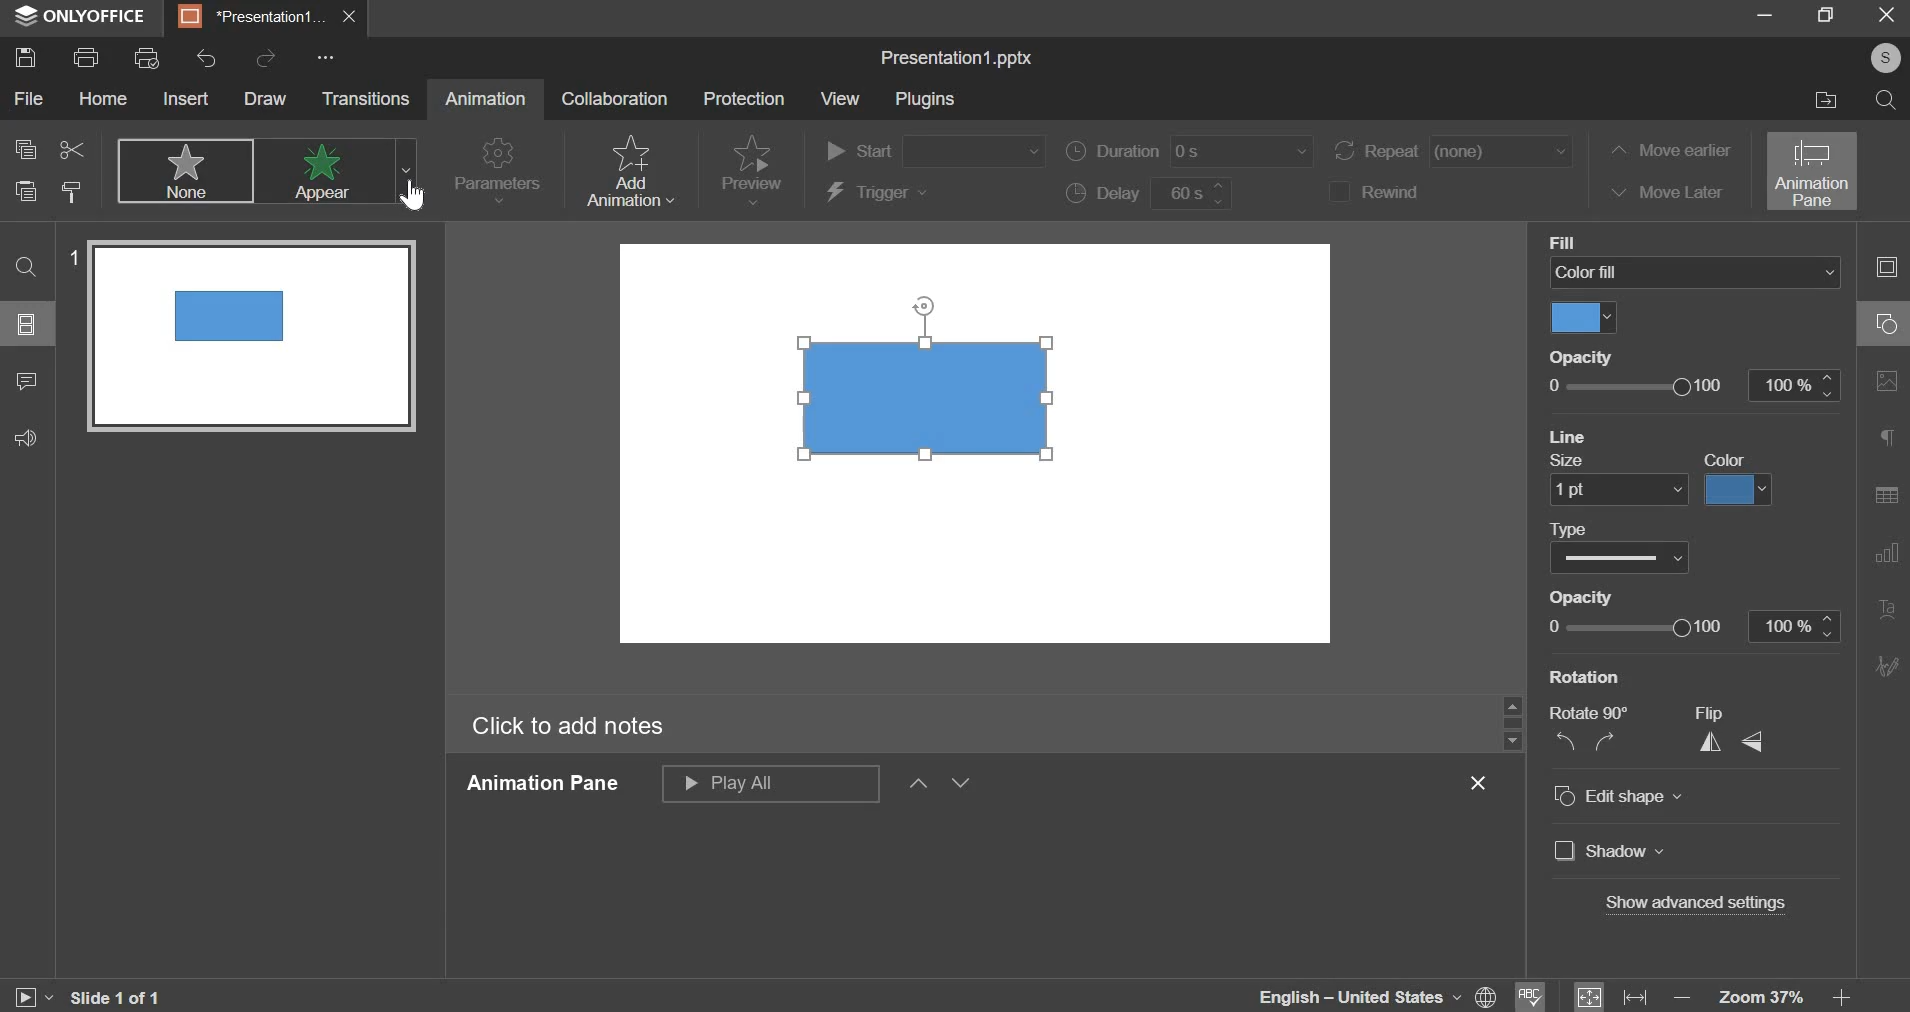 This screenshot has width=1910, height=1012. Describe the element at coordinates (1671, 150) in the screenshot. I see `move earlier` at that location.